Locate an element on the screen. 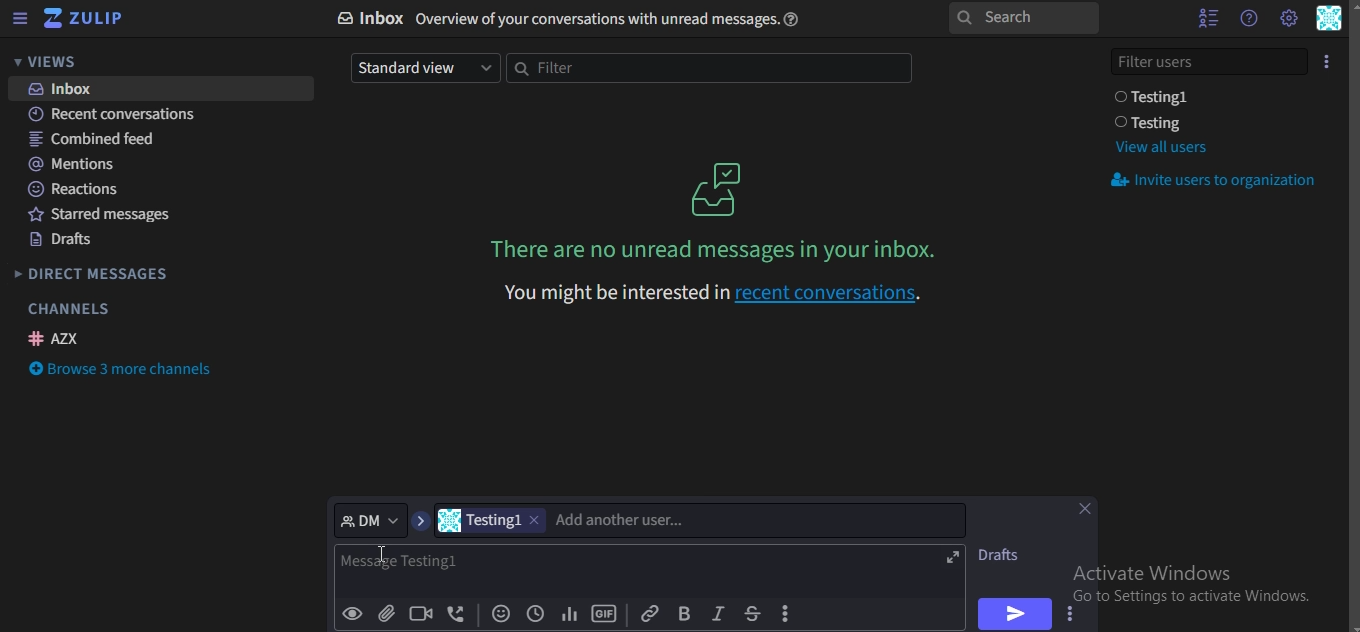 The width and height of the screenshot is (1360, 632). hide userlist is located at coordinates (1203, 18).